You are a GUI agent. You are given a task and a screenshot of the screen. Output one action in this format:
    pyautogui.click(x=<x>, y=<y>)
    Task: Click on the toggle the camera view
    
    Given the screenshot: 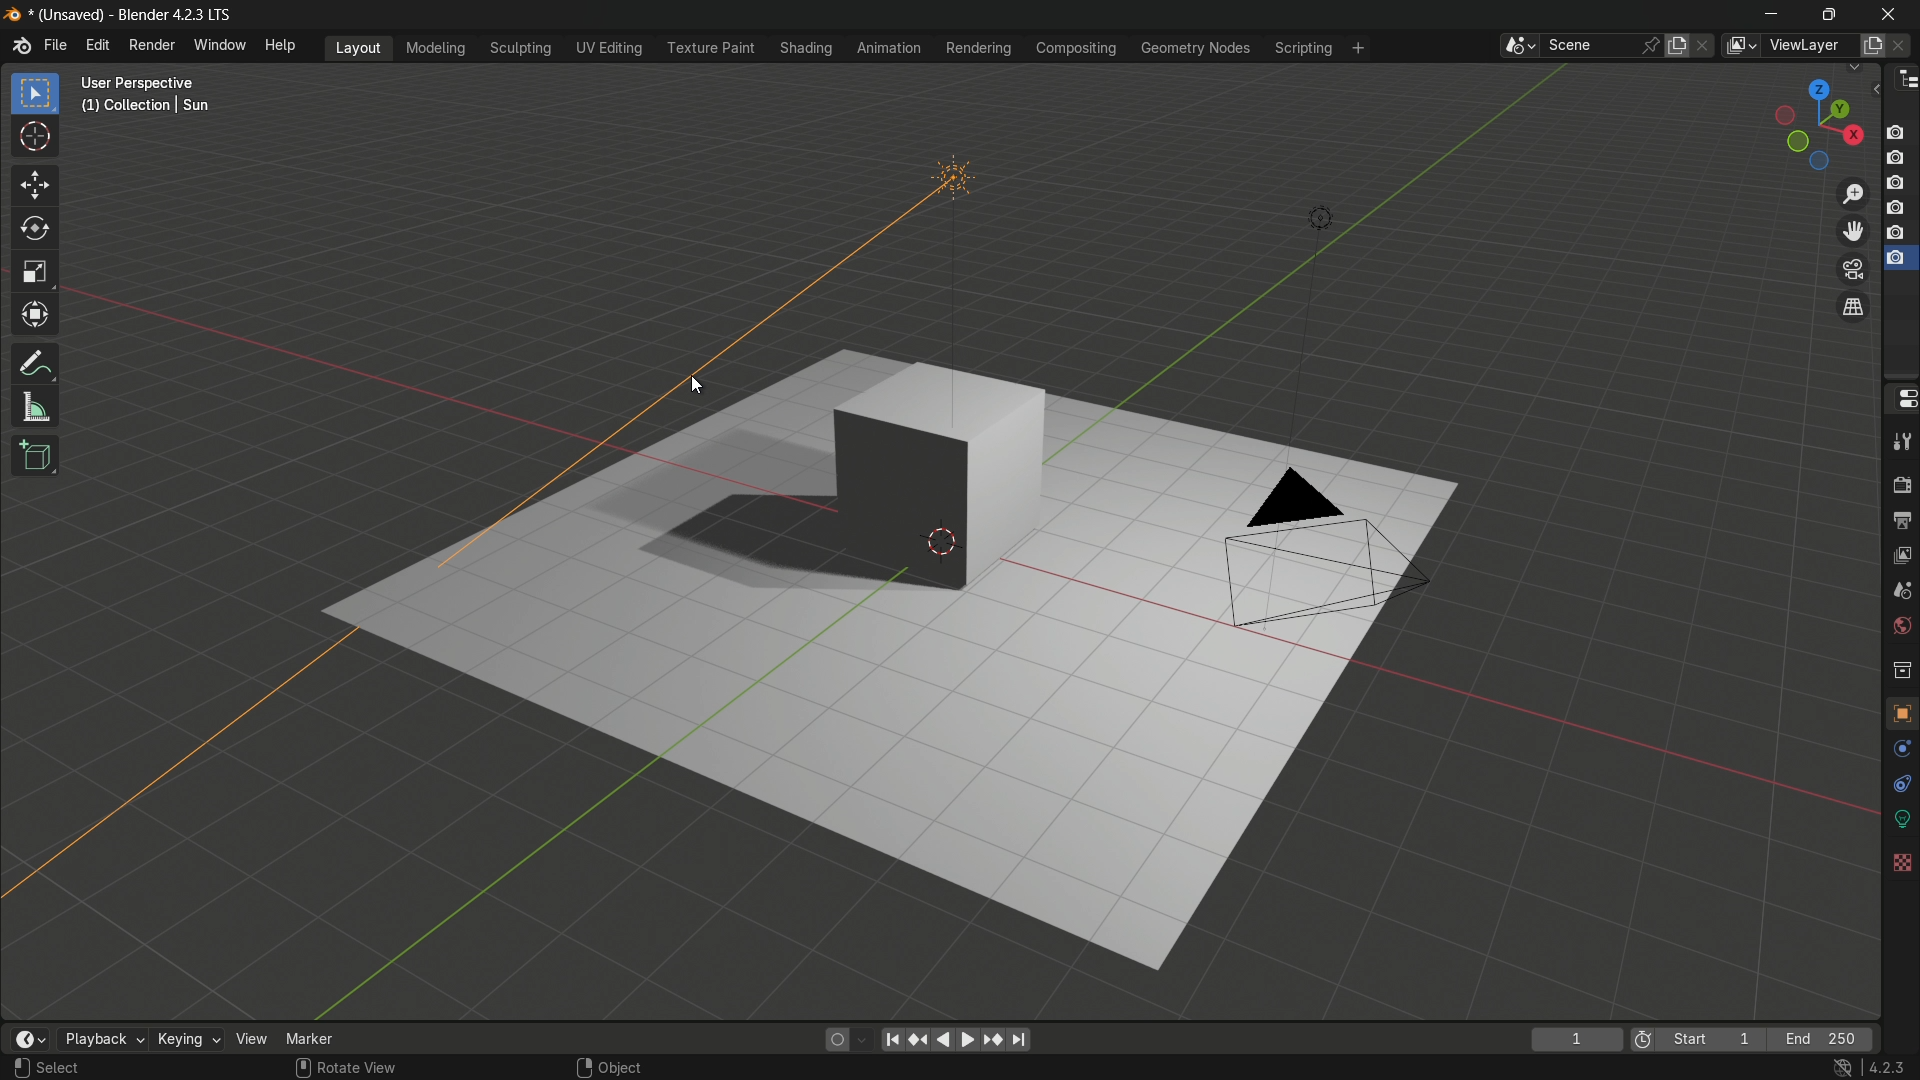 What is the action you would take?
    pyautogui.click(x=1854, y=270)
    